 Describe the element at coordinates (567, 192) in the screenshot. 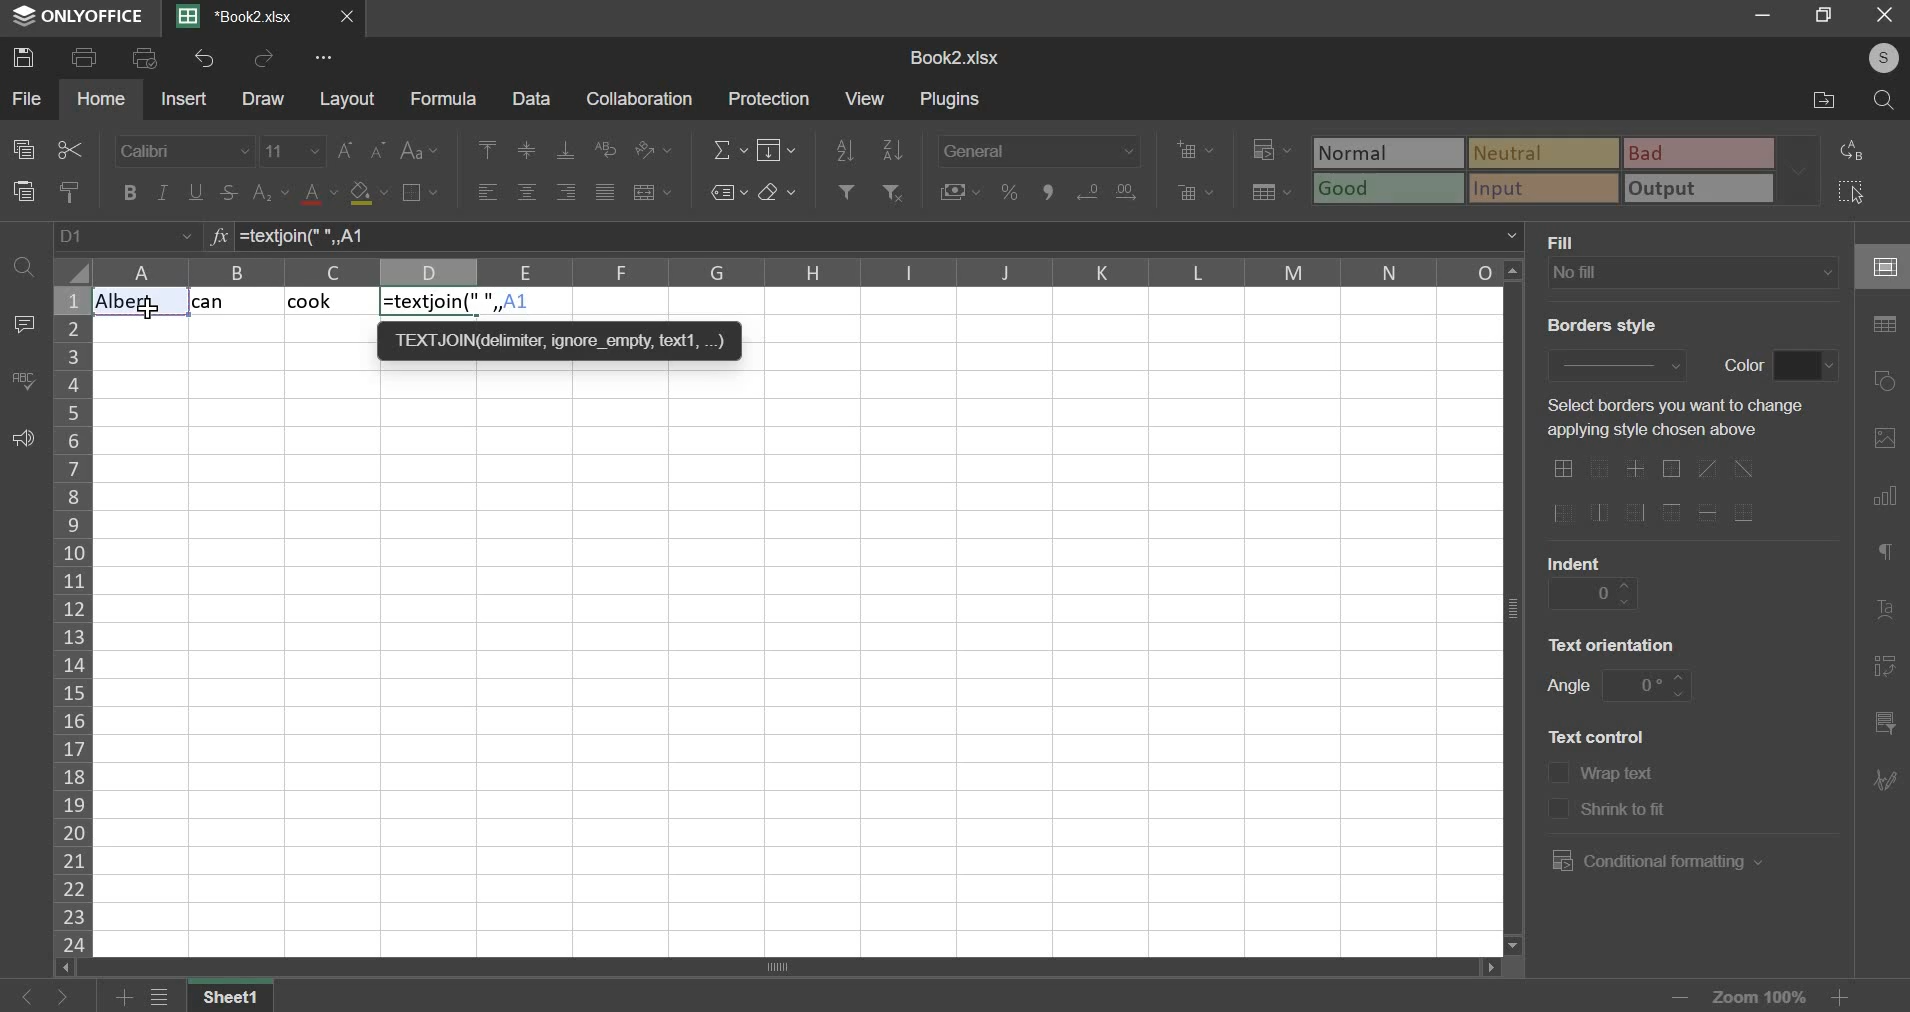

I see `align right` at that location.